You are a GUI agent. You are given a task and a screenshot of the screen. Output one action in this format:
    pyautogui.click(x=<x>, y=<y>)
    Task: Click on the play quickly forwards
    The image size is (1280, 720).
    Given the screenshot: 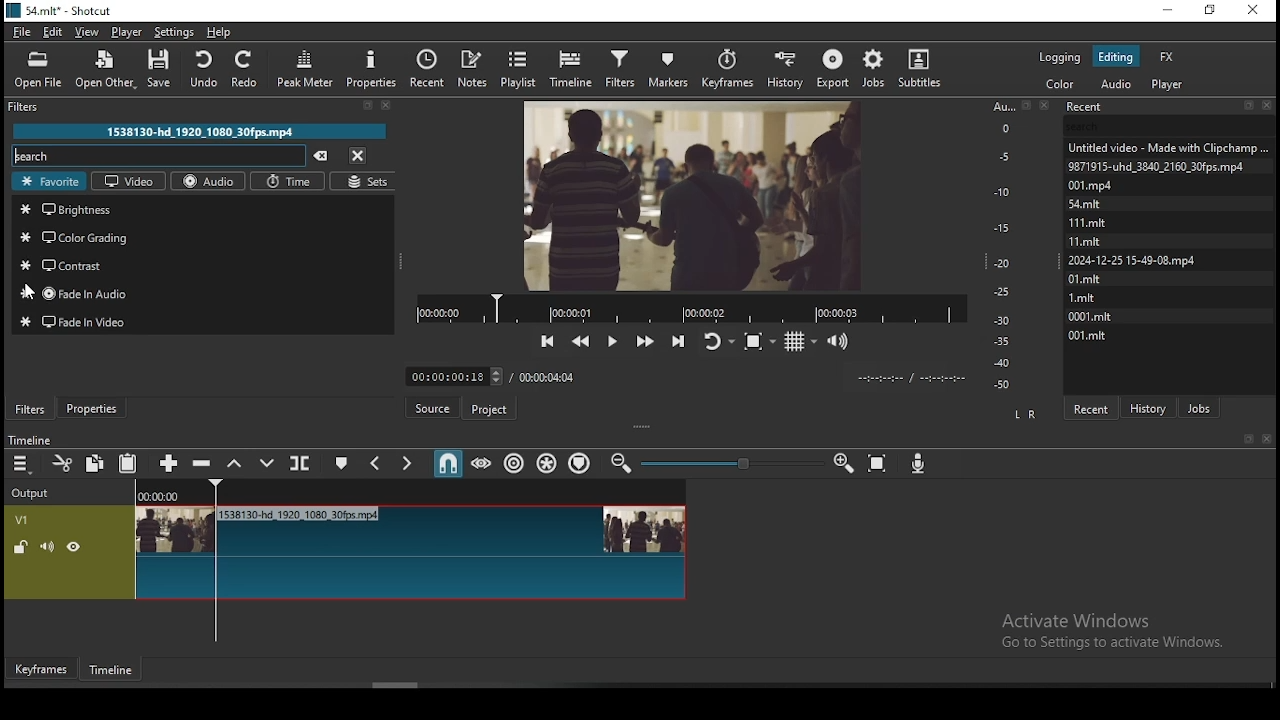 What is the action you would take?
    pyautogui.click(x=643, y=340)
    